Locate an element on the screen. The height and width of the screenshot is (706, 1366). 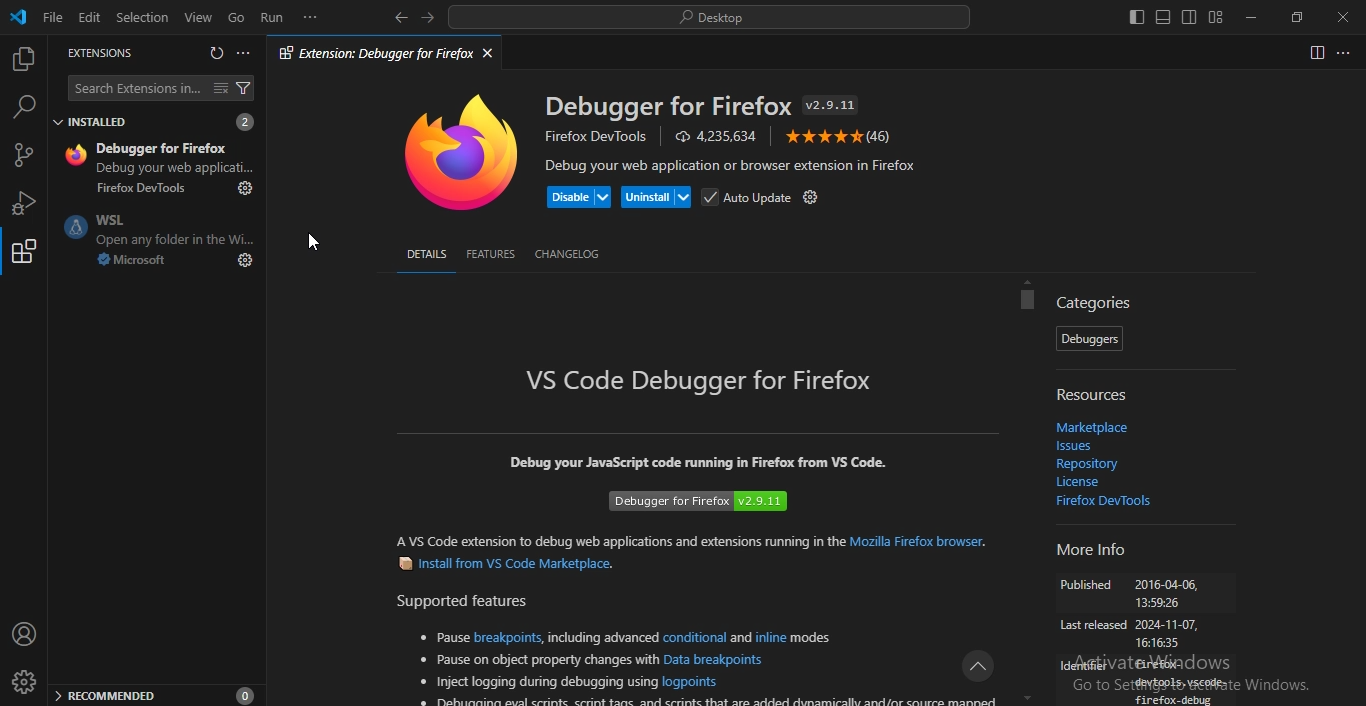
icon is located at coordinates (980, 669).